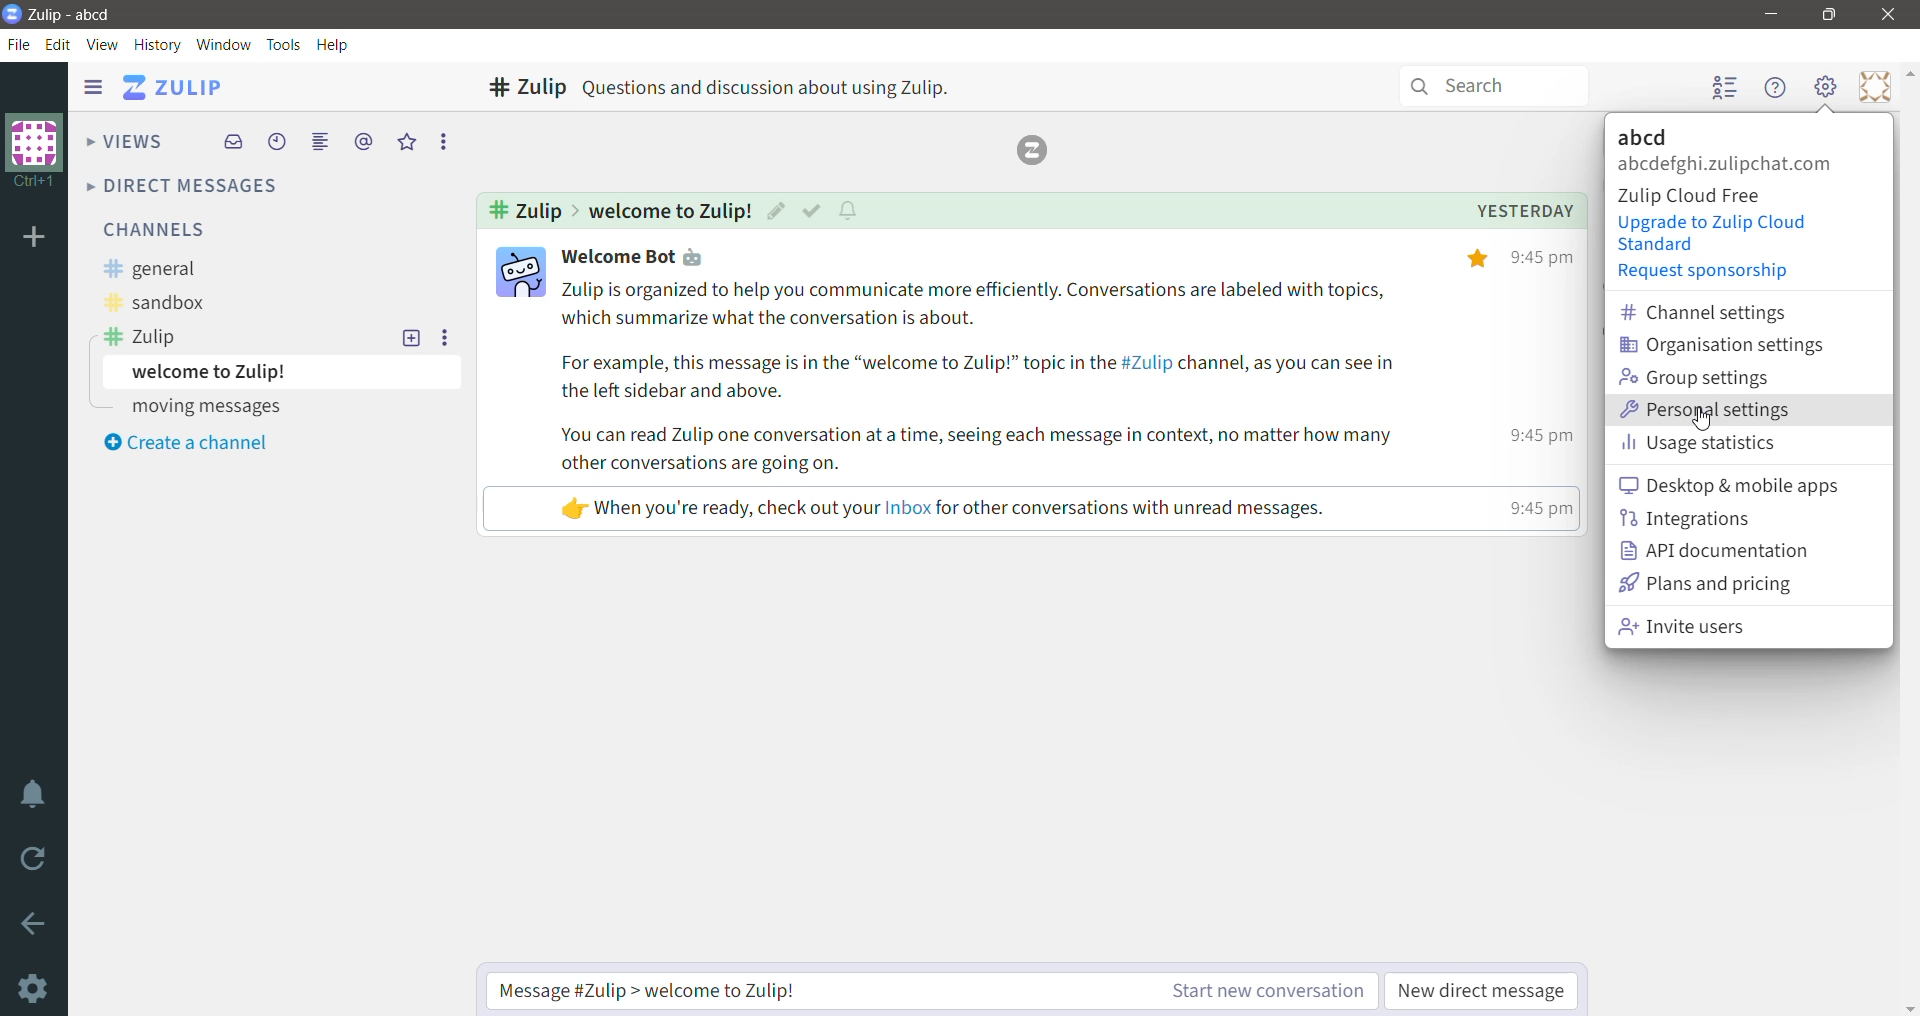 The image size is (1920, 1016). What do you see at coordinates (232, 142) in the screenshot?
I see `Inbox` at bounding box center [232, 142].